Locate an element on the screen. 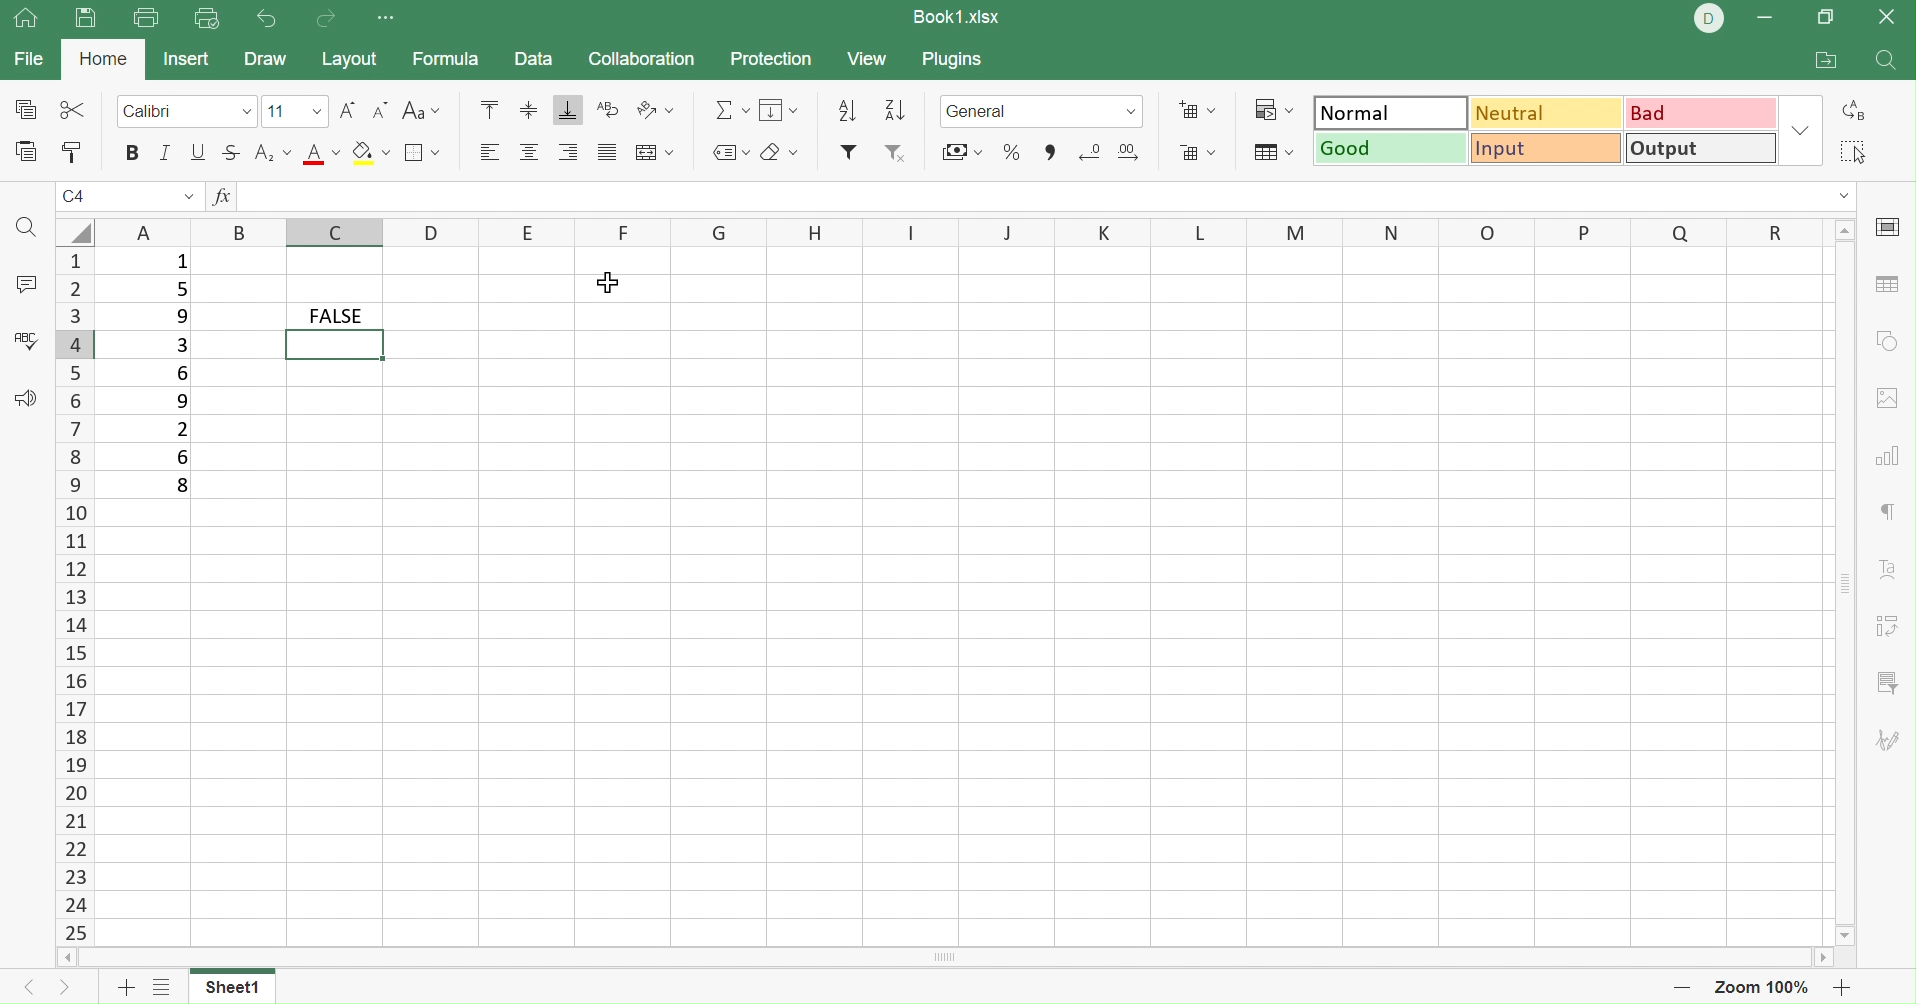 This screenshot has height=1004, width=1916. Change case is located at coordinates (419, 110).